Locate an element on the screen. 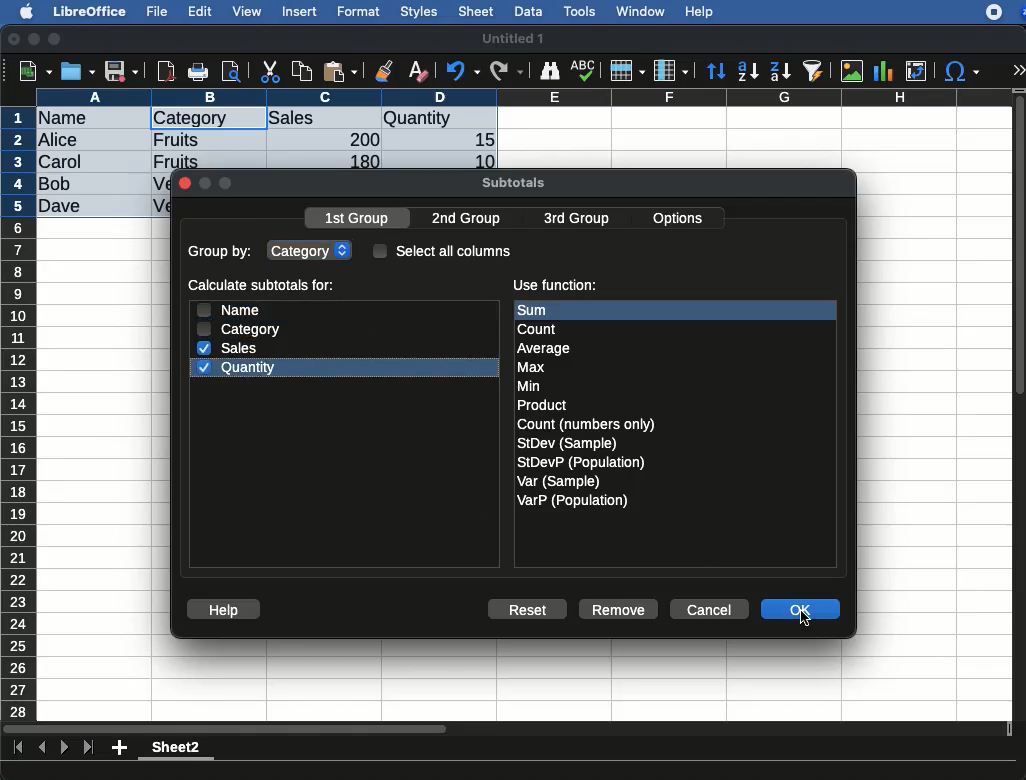 This screenshot has width=1026, height=780. Count (numbers only) is located at coordinates (588, 424).